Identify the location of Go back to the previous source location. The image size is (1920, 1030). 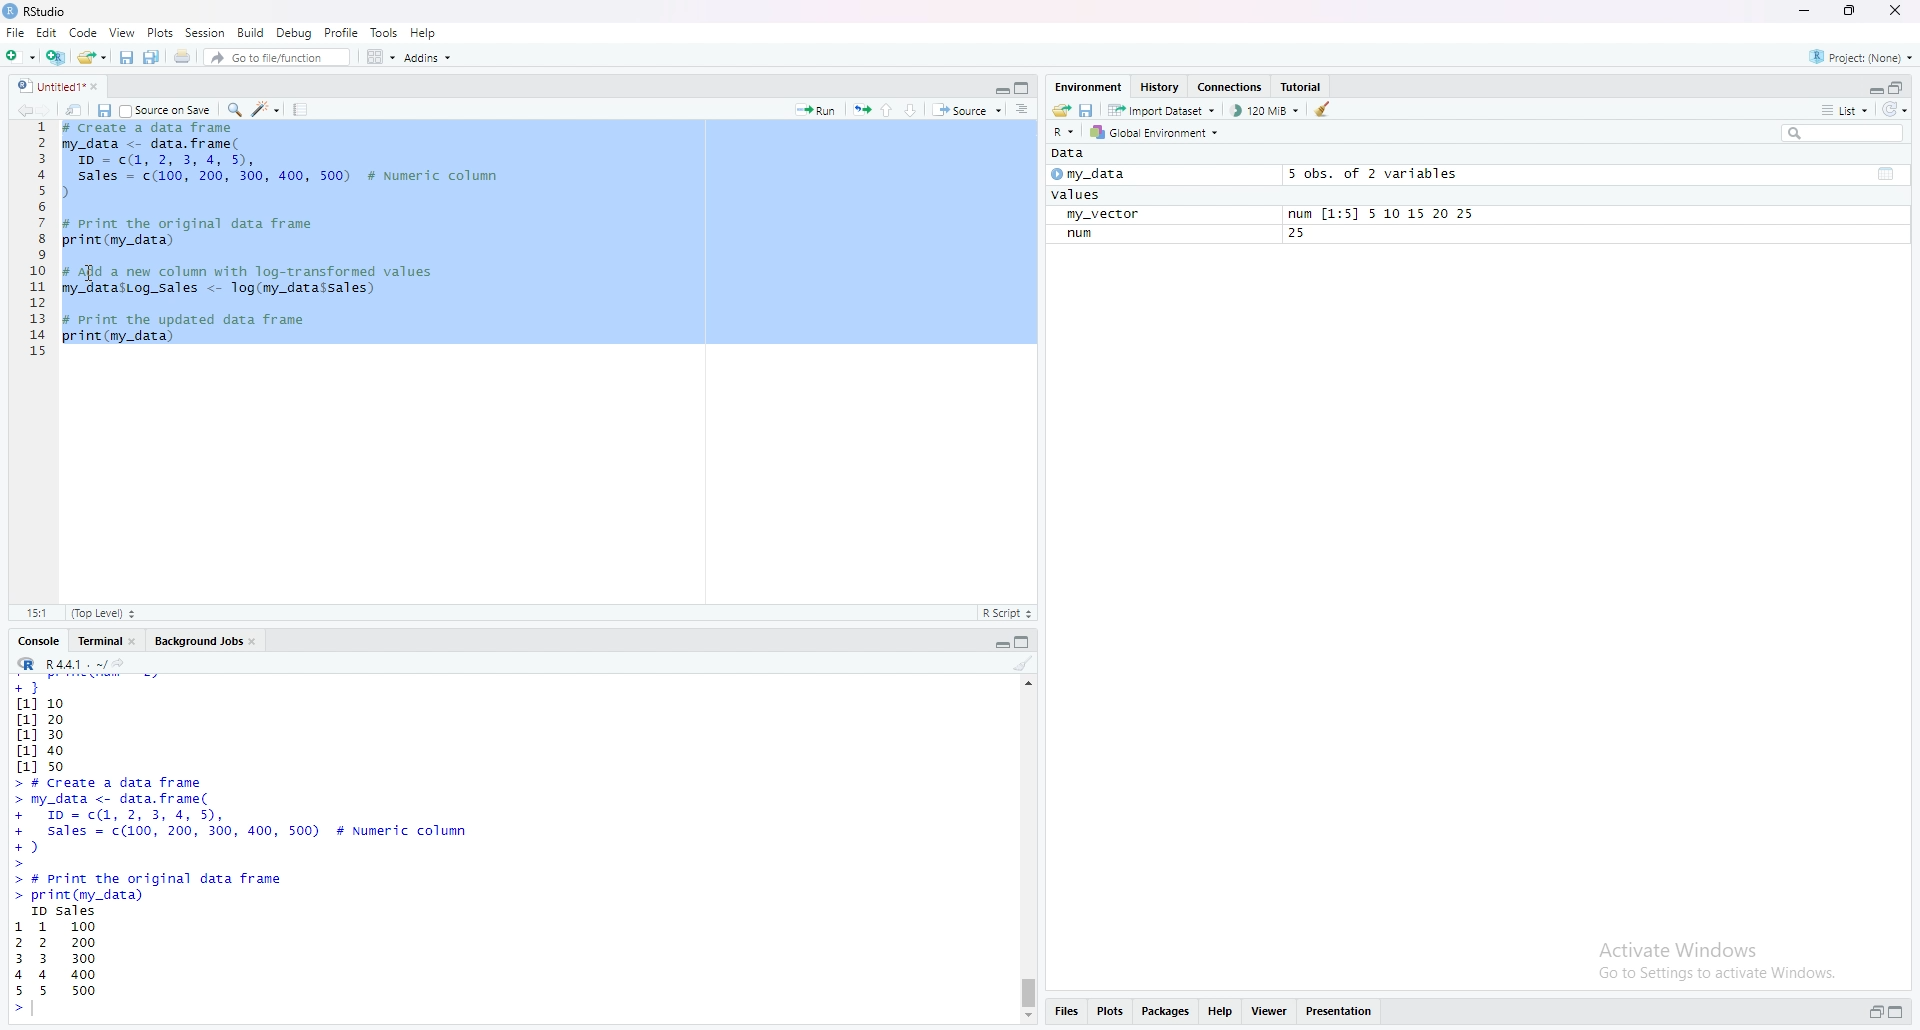
(16, 111).